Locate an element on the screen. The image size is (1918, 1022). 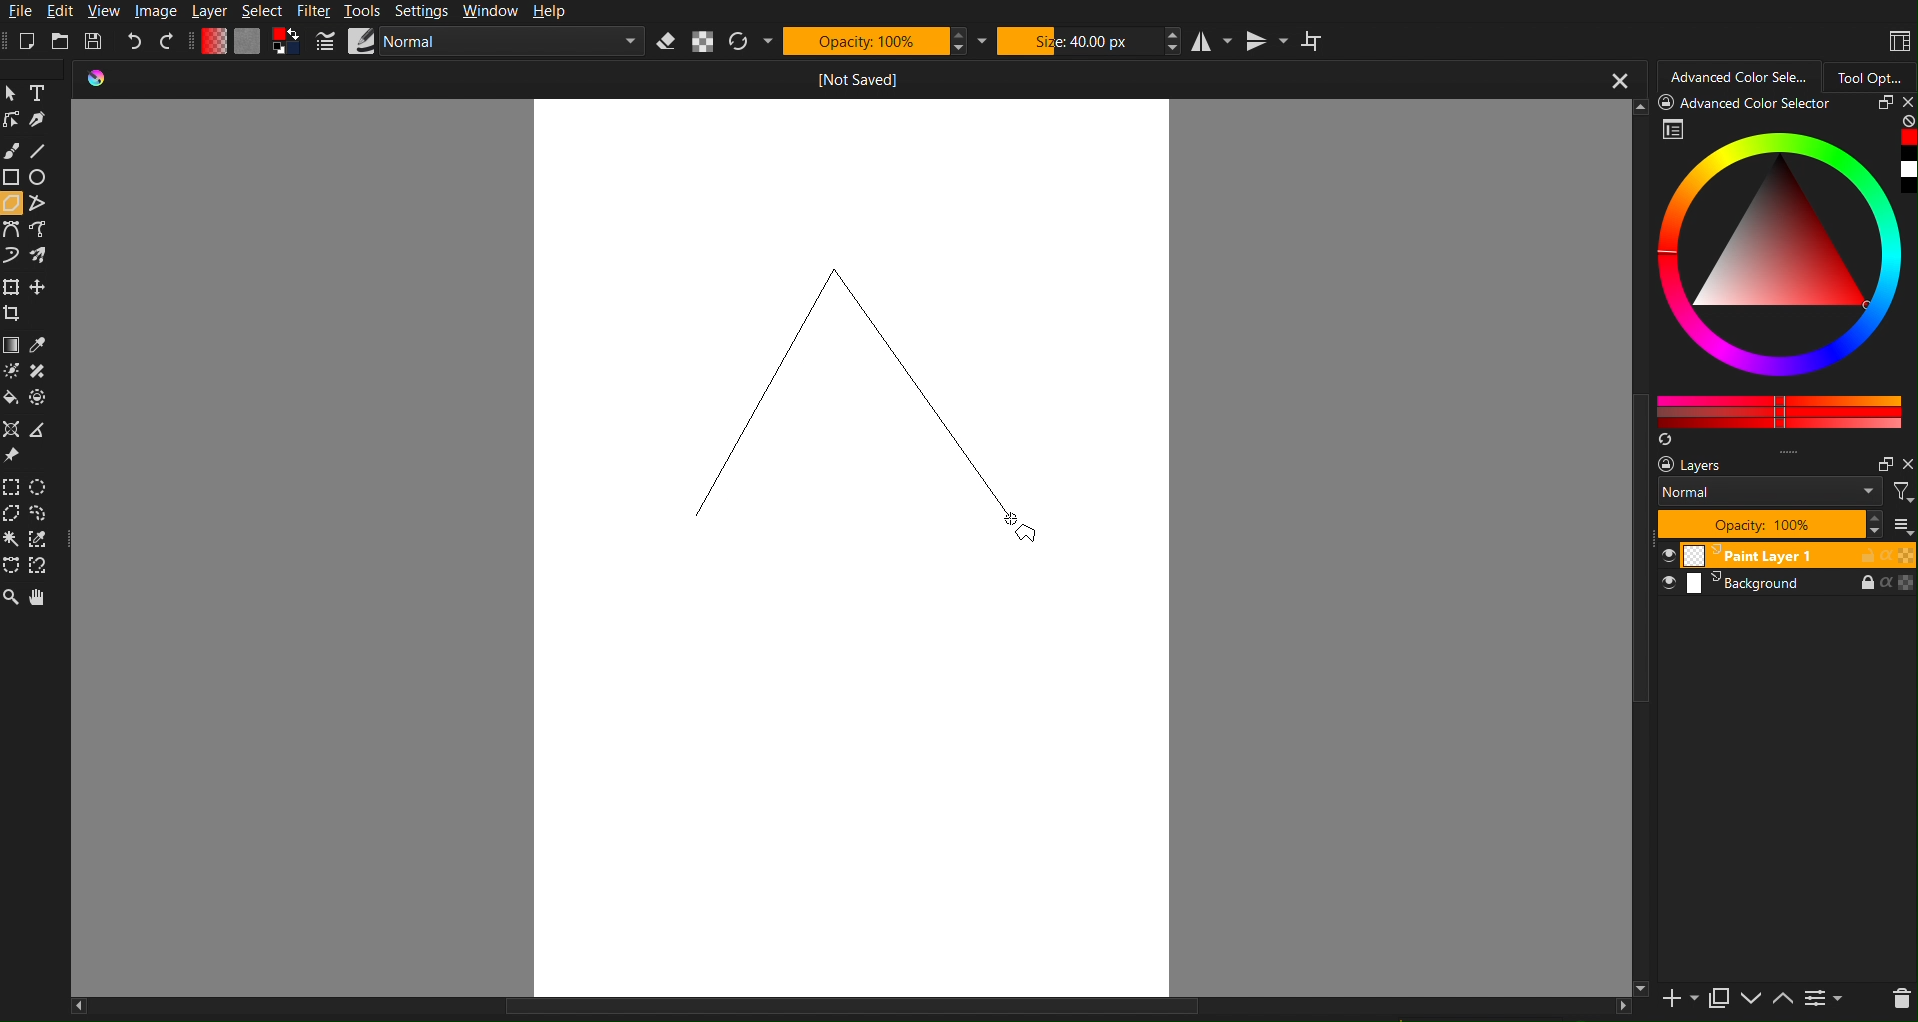
rectangular Selection Tools is located at coordinates (14, 487).